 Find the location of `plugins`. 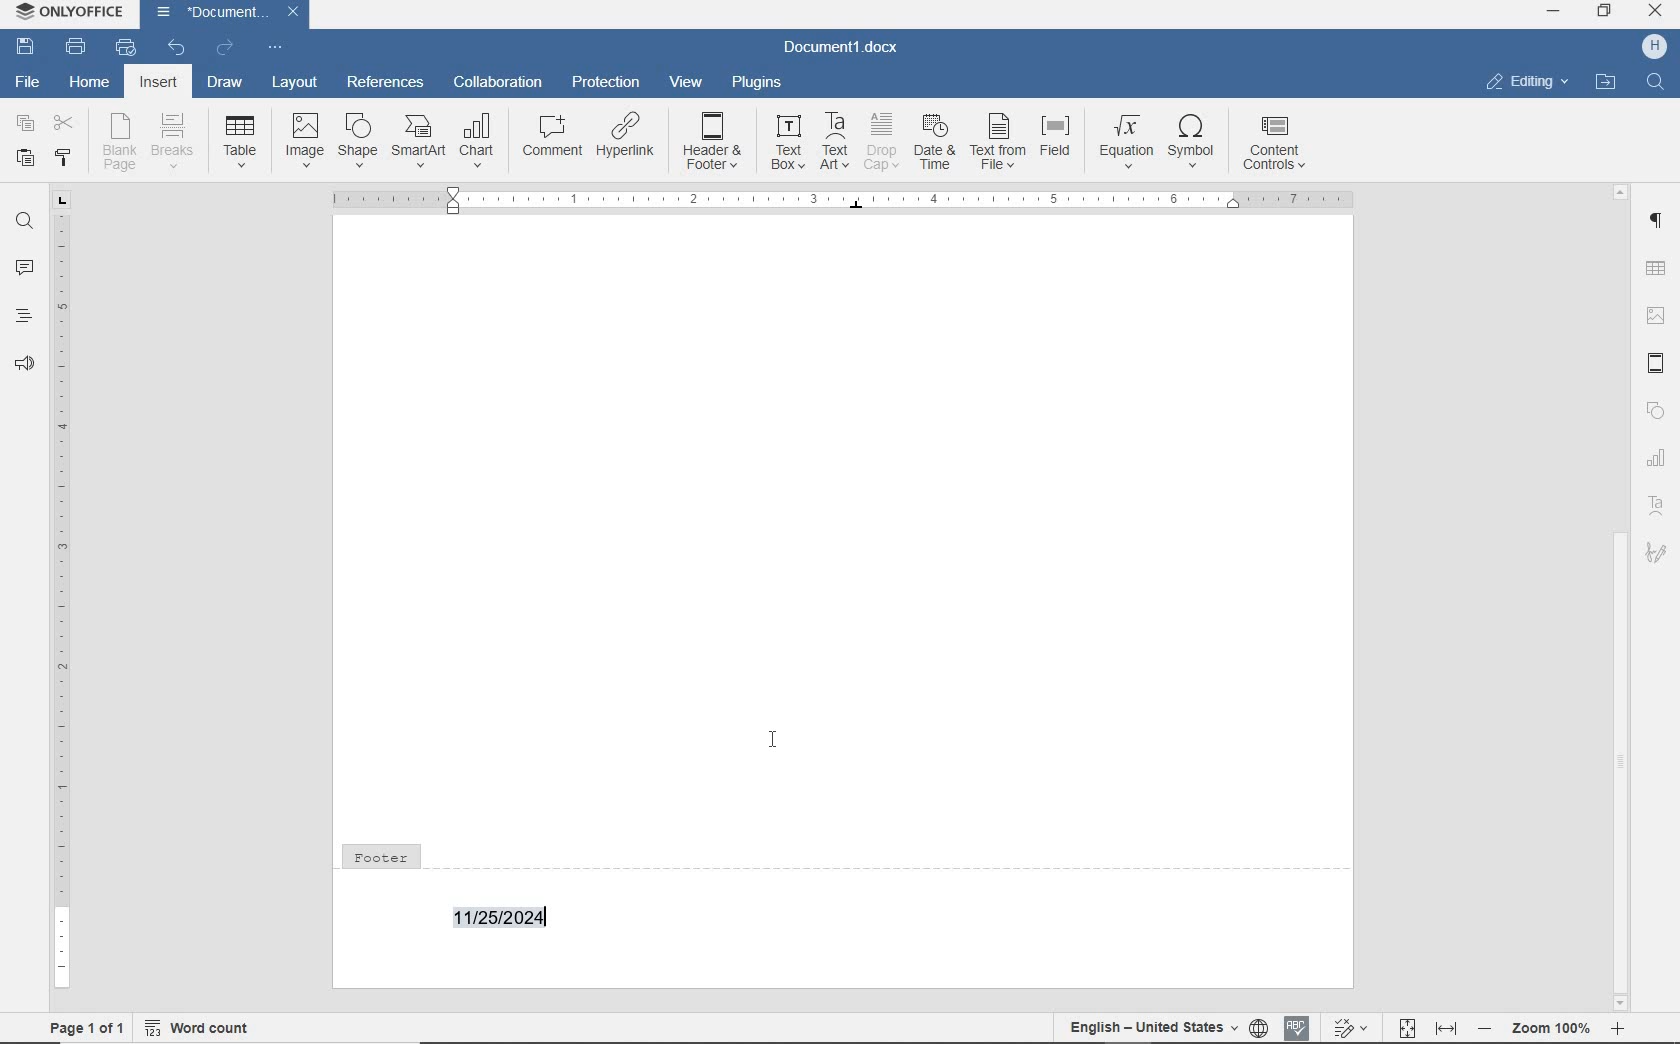

plugins is located at coordinates (759, 84).